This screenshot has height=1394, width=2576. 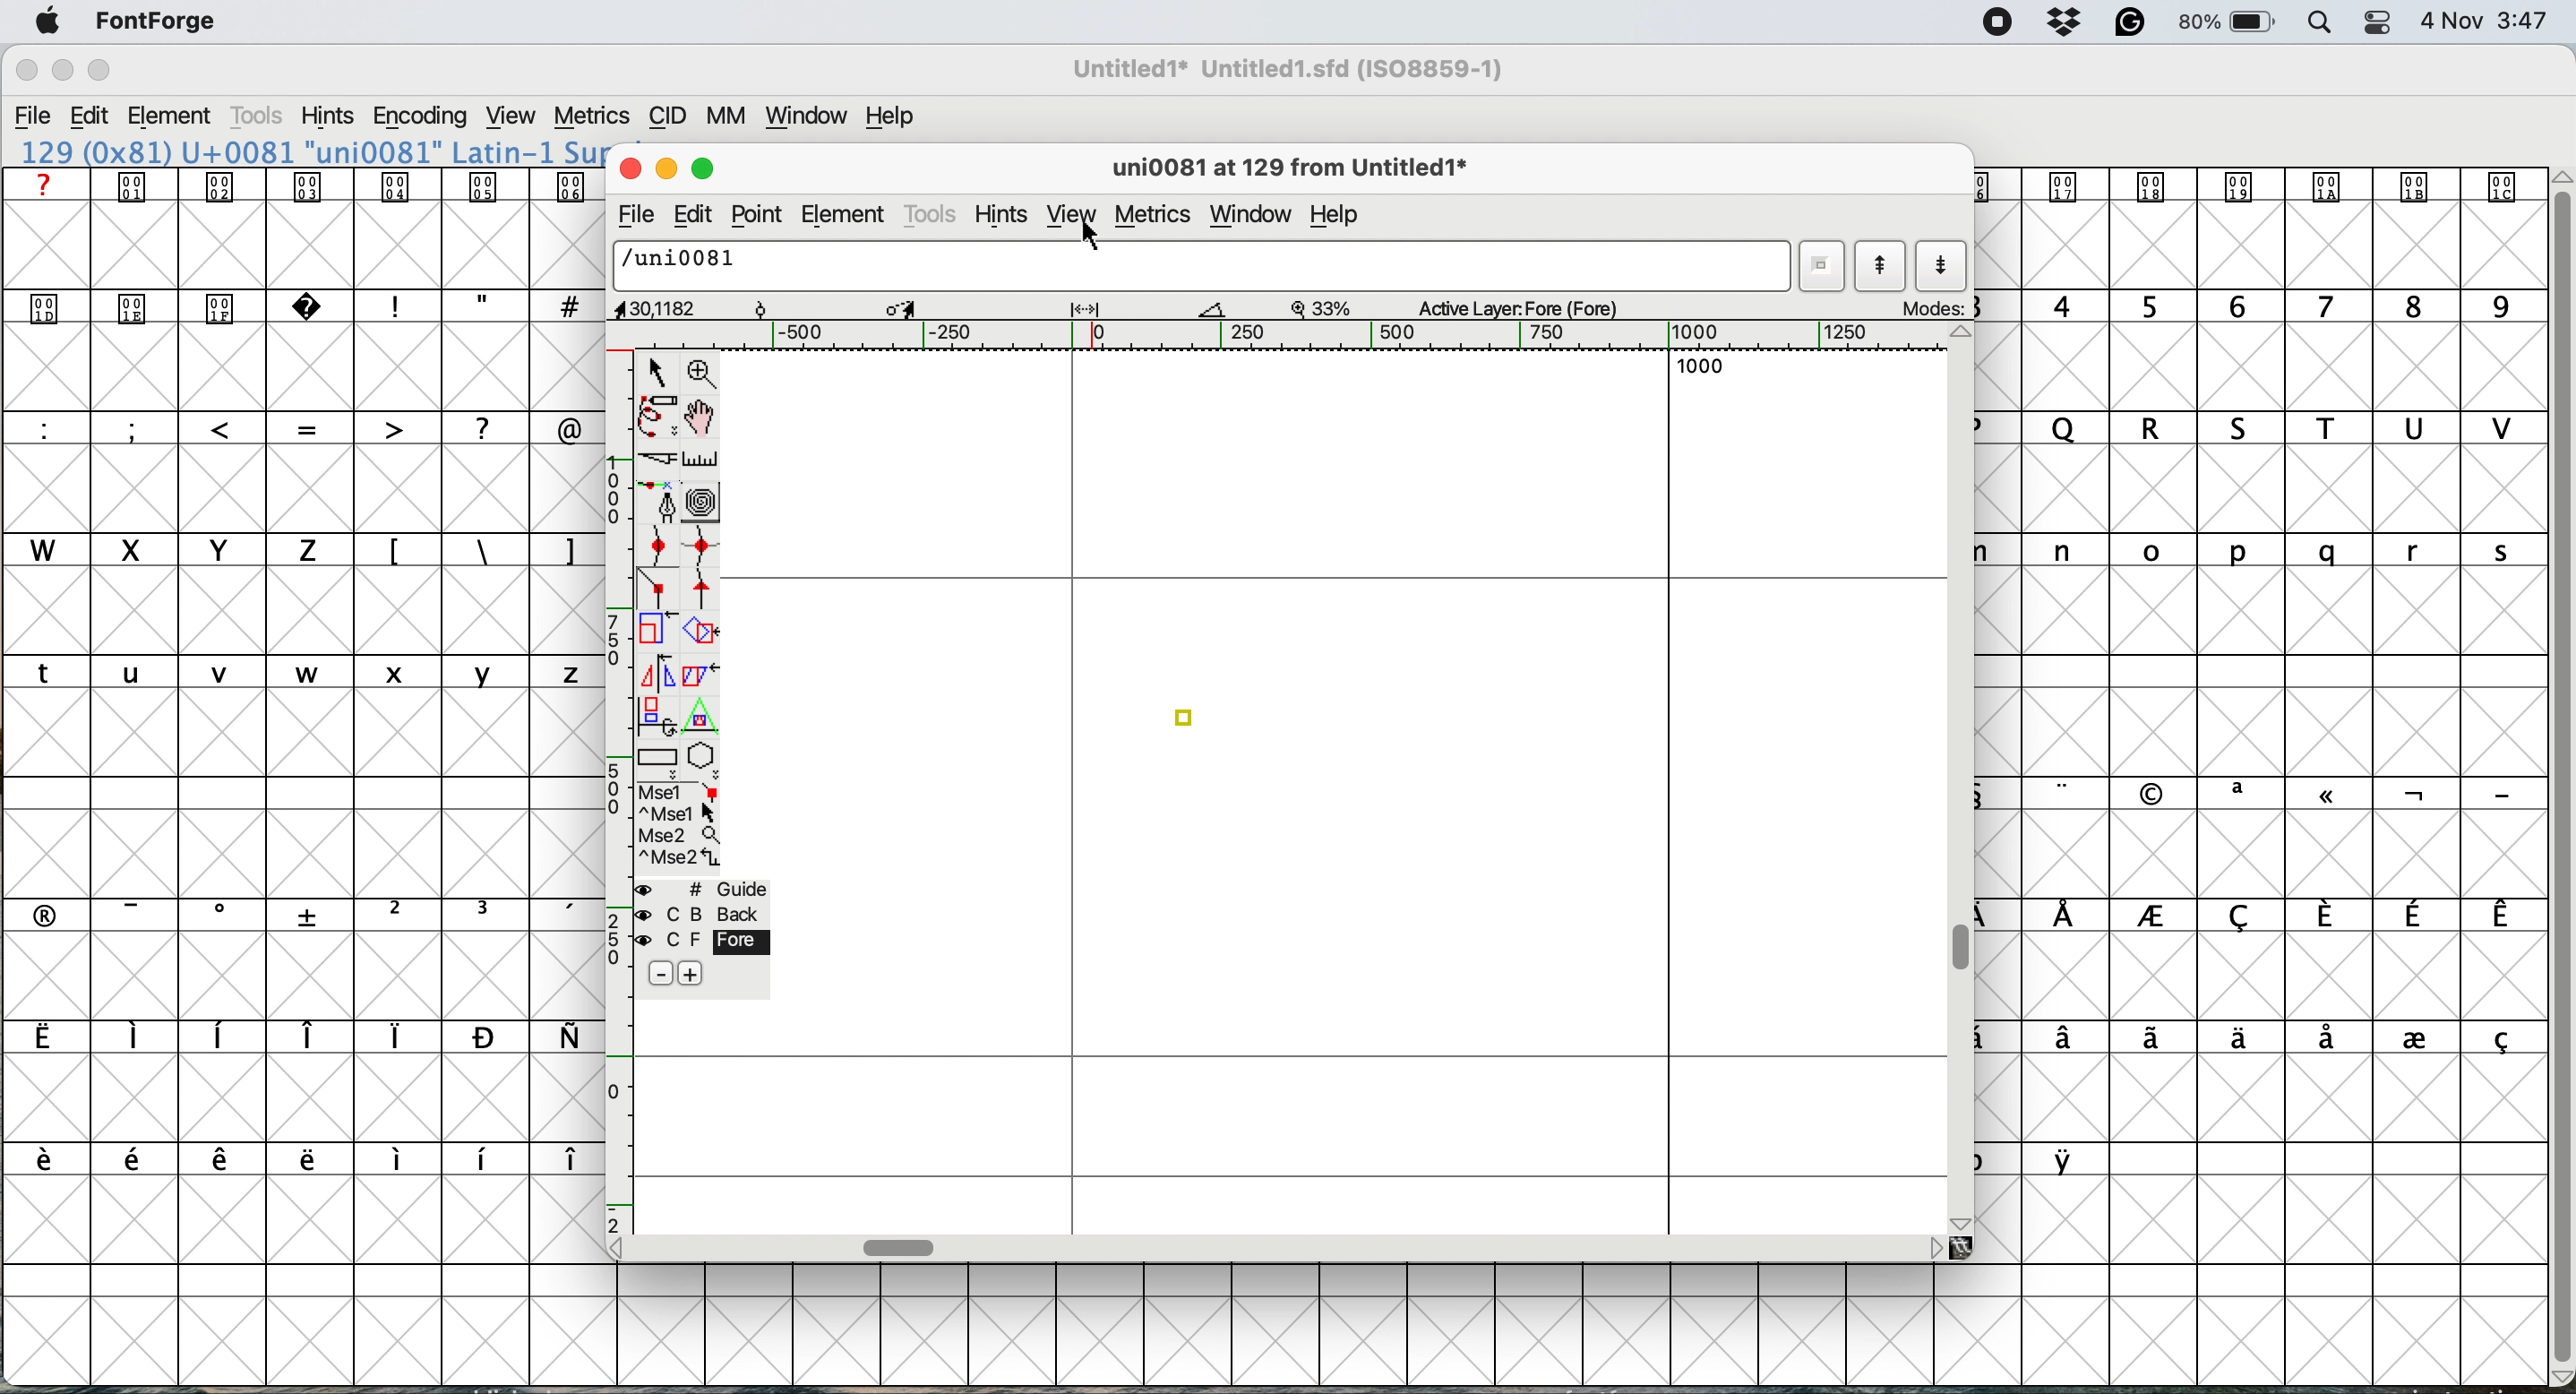 I want to click on C F Fore, so click(x=708, y=942).